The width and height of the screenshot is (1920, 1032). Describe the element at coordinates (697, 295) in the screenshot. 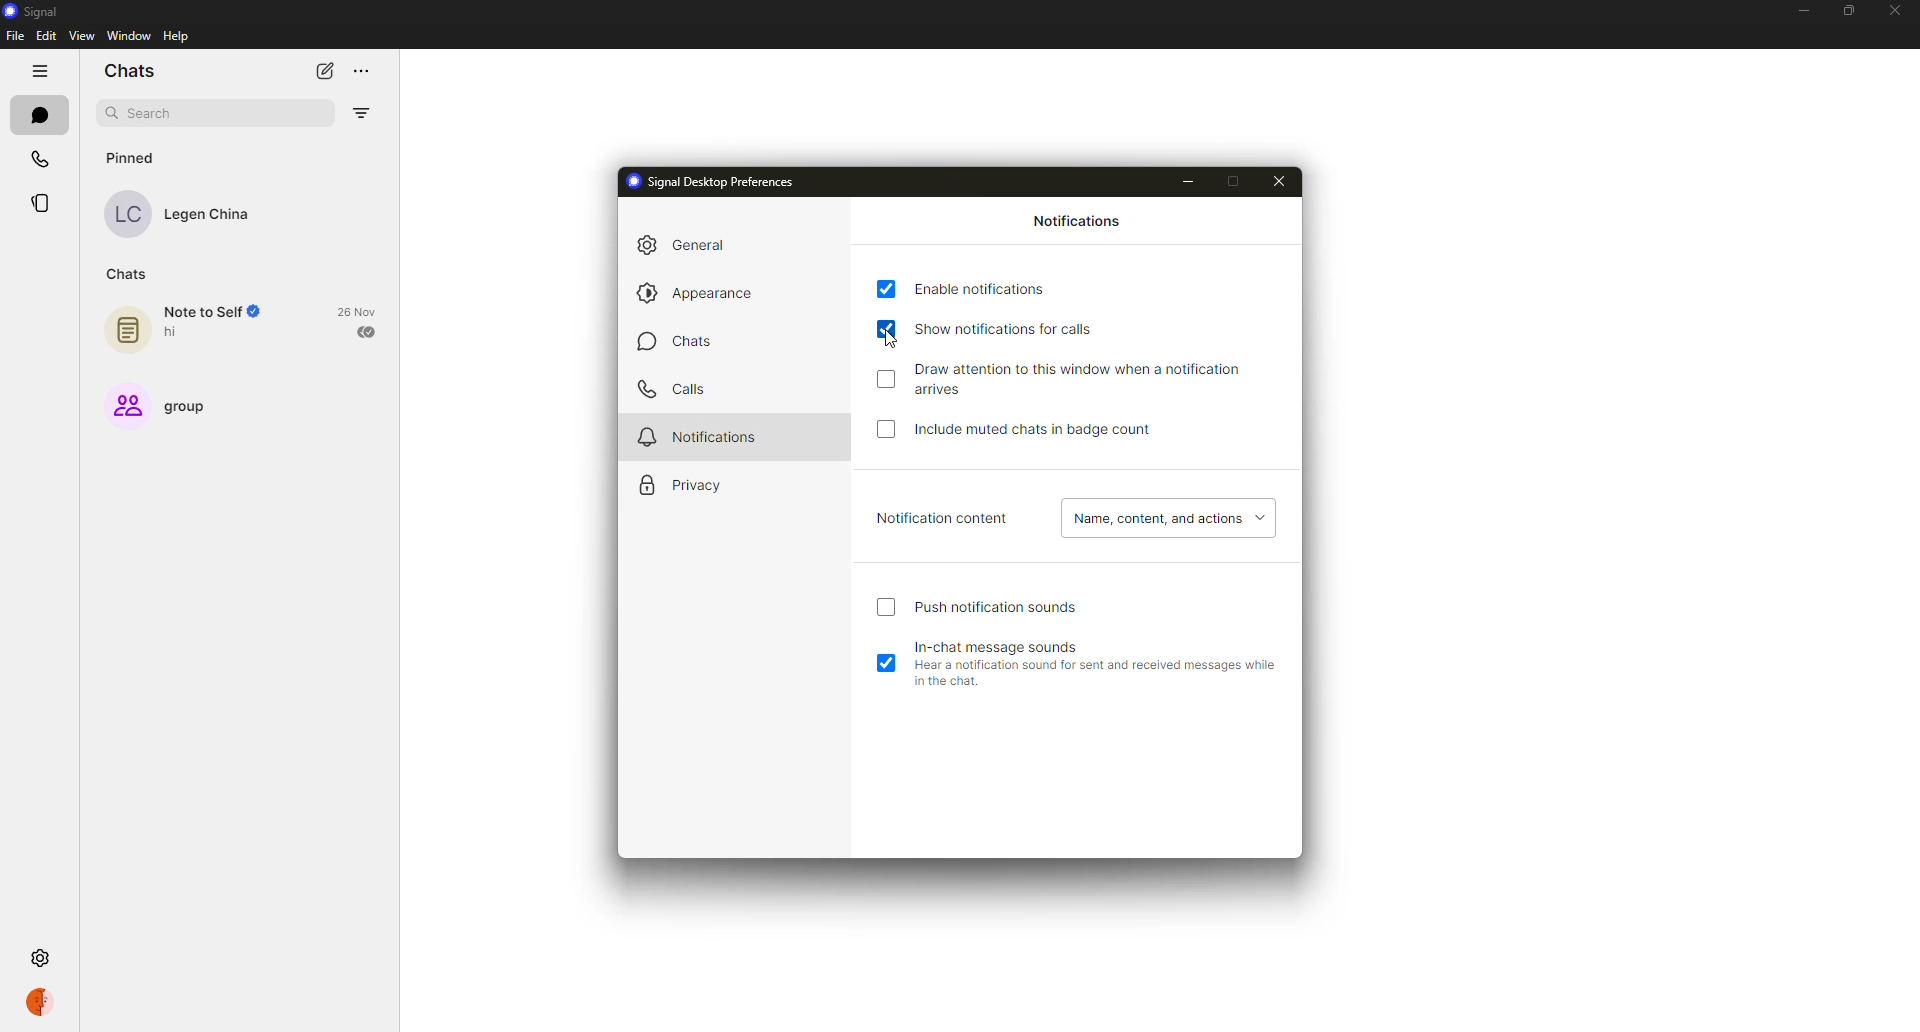

I see `appearance` at that location.